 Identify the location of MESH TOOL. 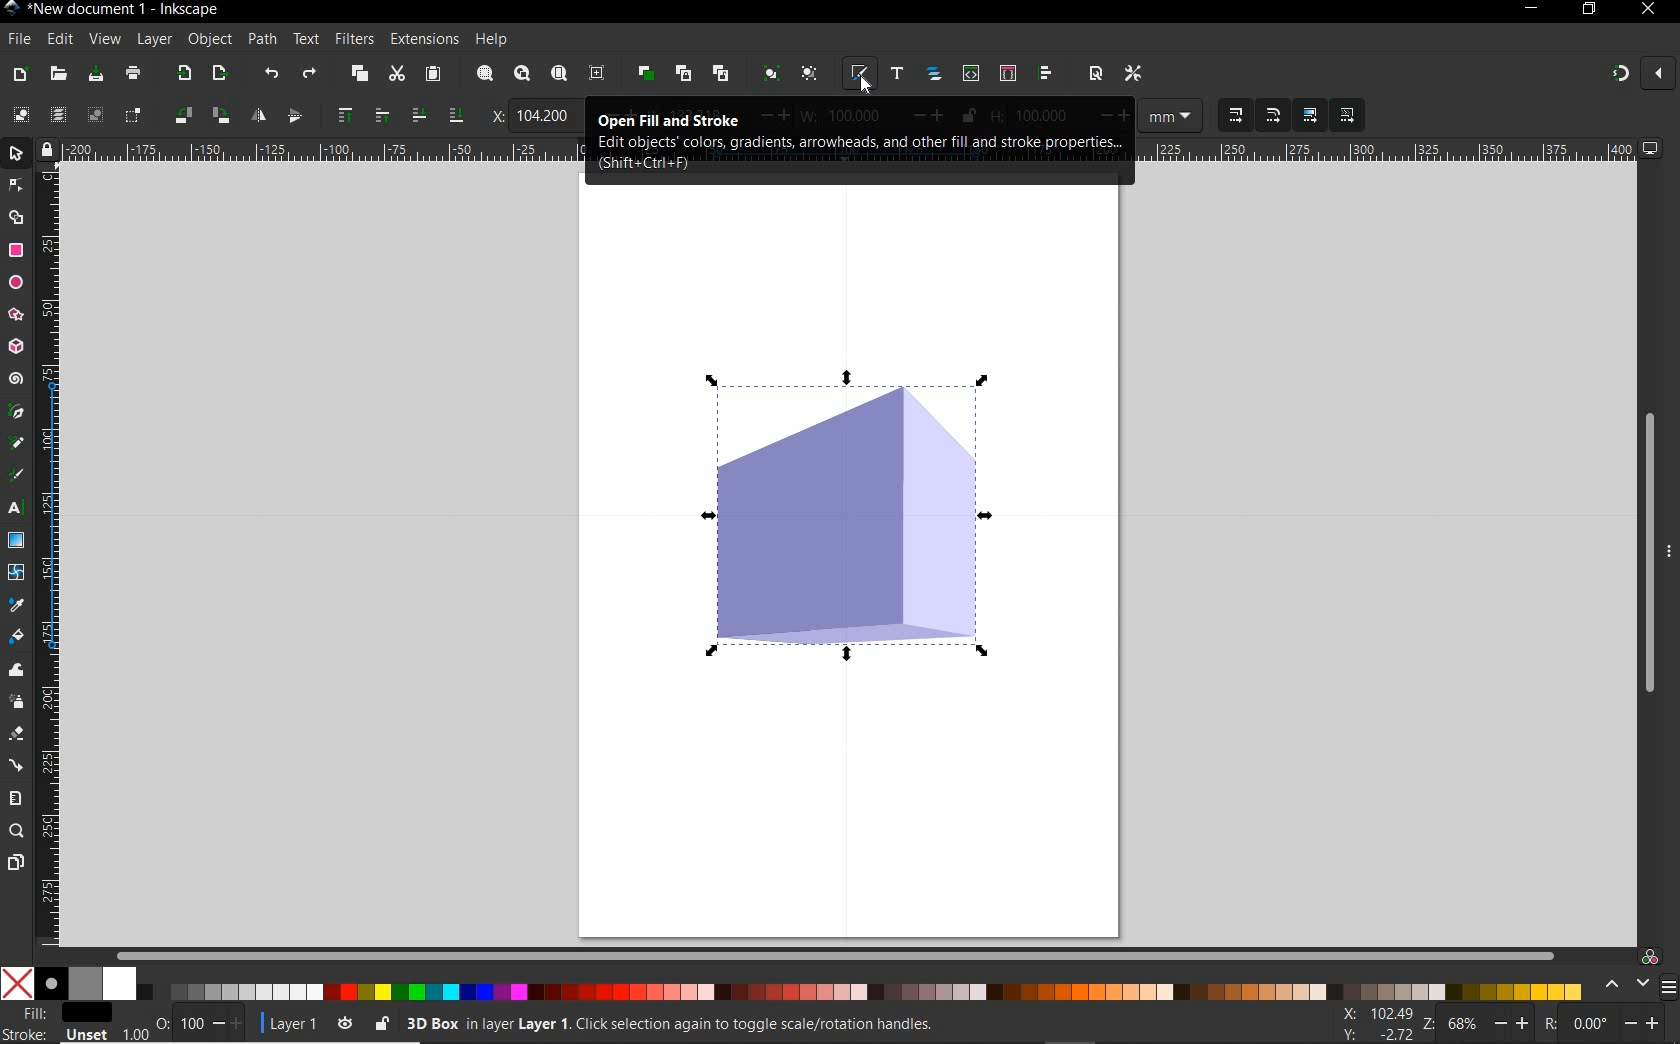
(15, 573).